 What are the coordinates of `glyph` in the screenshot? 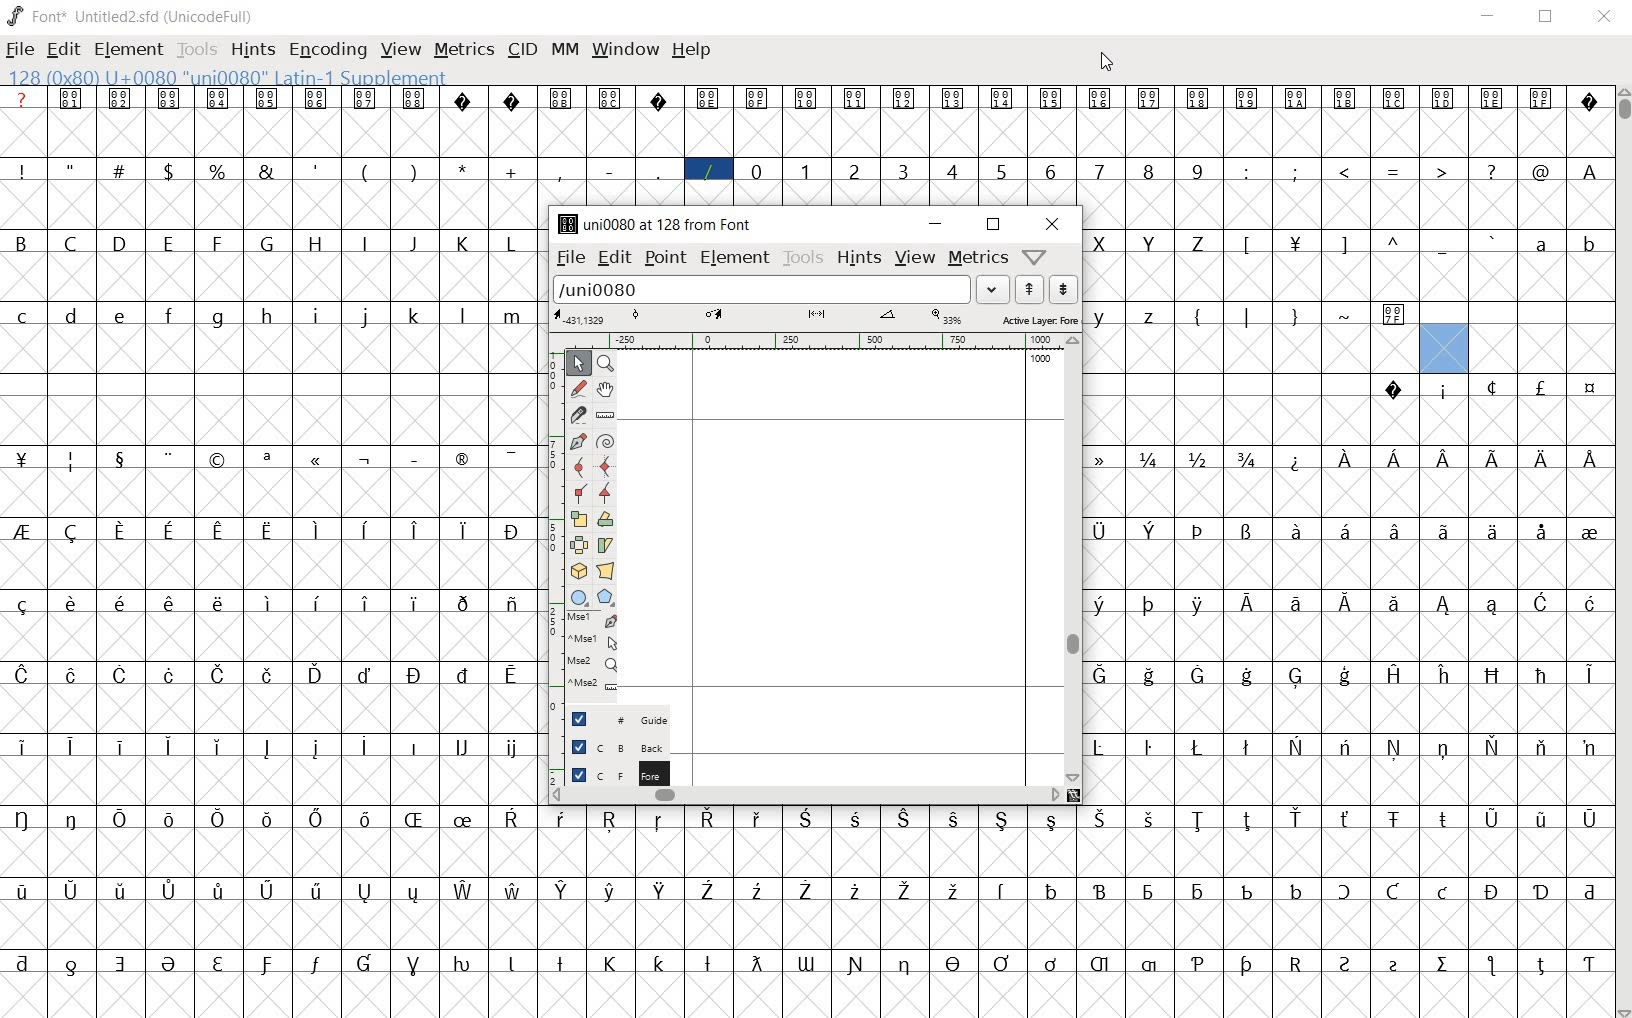 It's located at (904, 100).